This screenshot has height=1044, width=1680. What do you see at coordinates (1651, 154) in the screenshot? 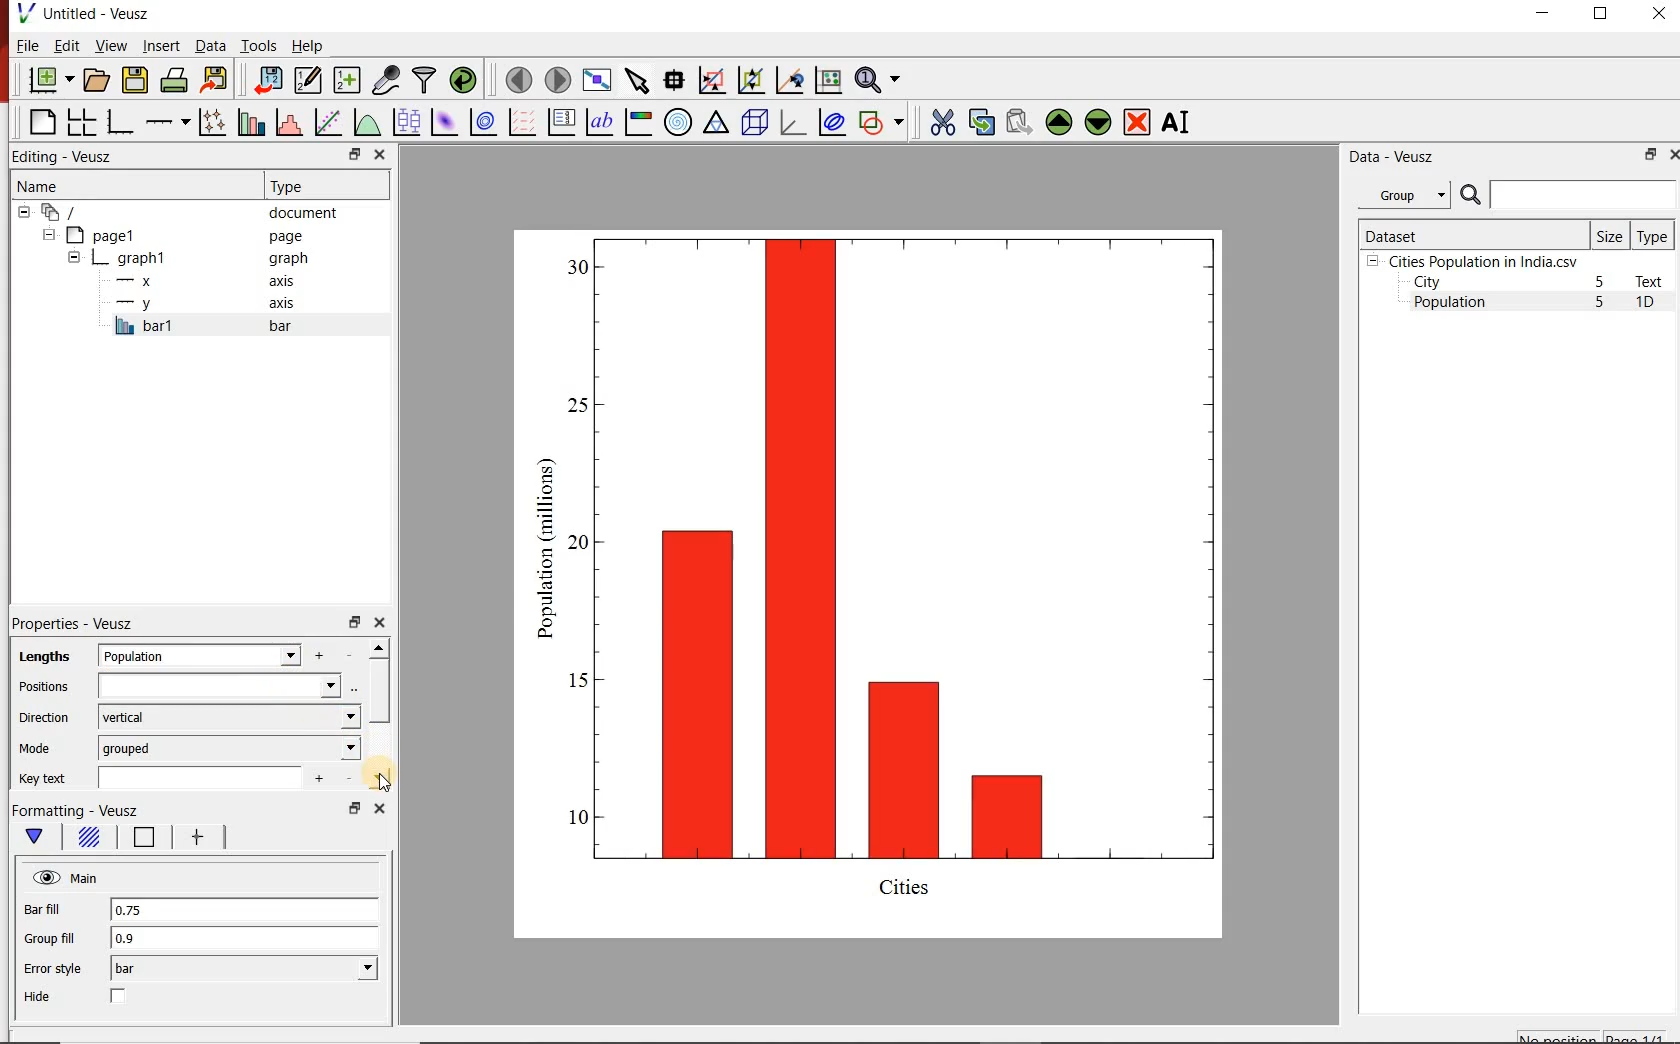
I see `restore` at bounding box center [1651, 154].